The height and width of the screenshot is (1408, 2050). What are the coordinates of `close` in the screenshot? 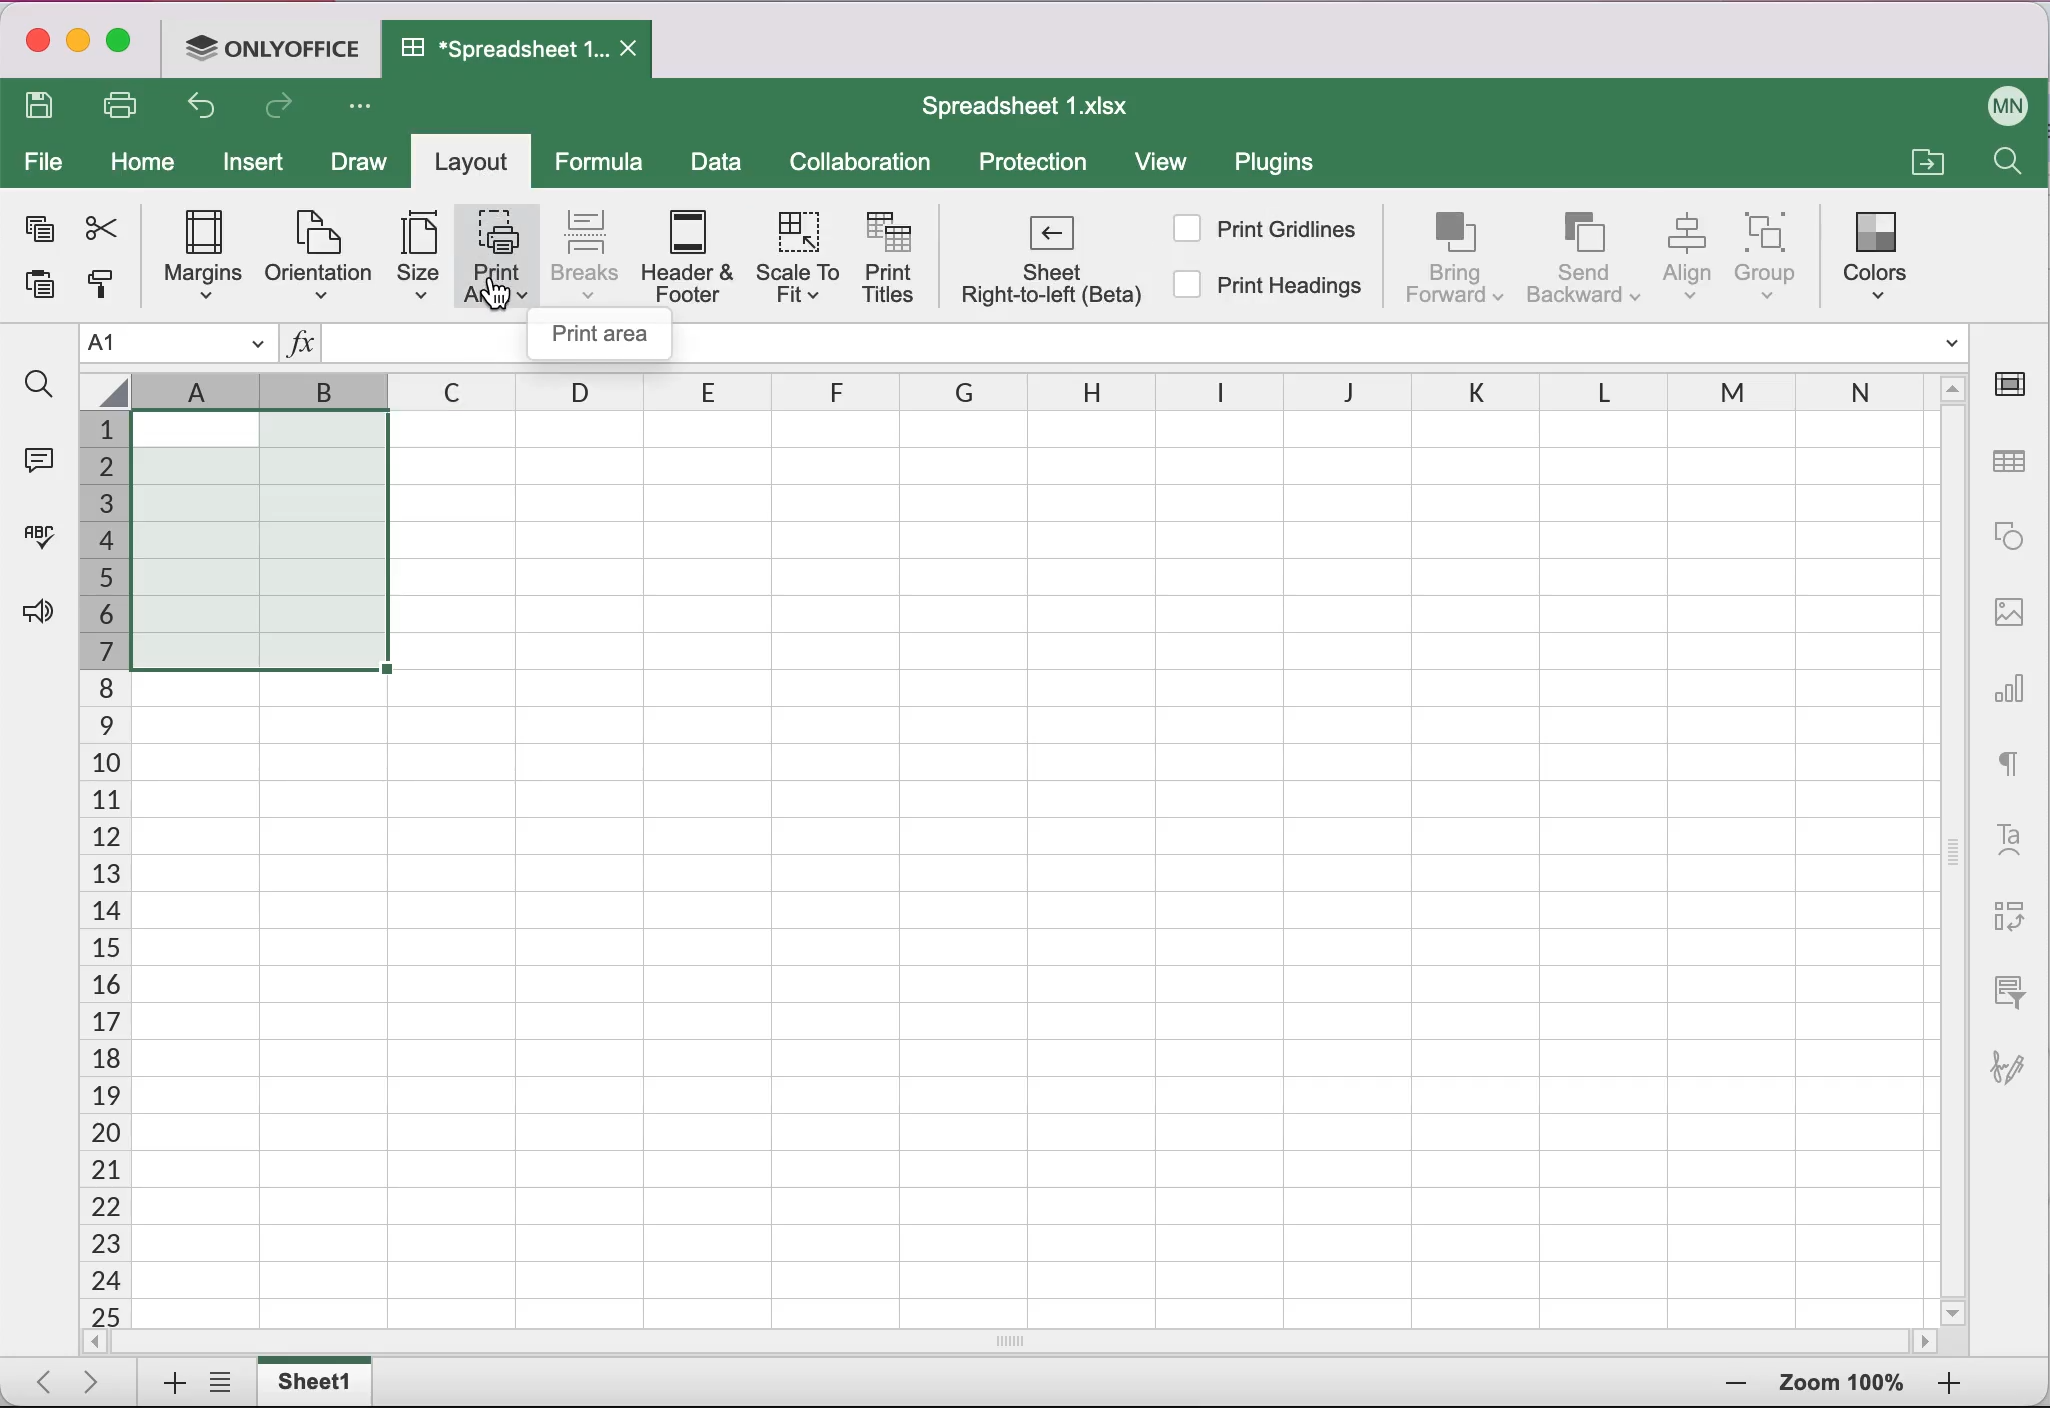 It's located at (35, 44).